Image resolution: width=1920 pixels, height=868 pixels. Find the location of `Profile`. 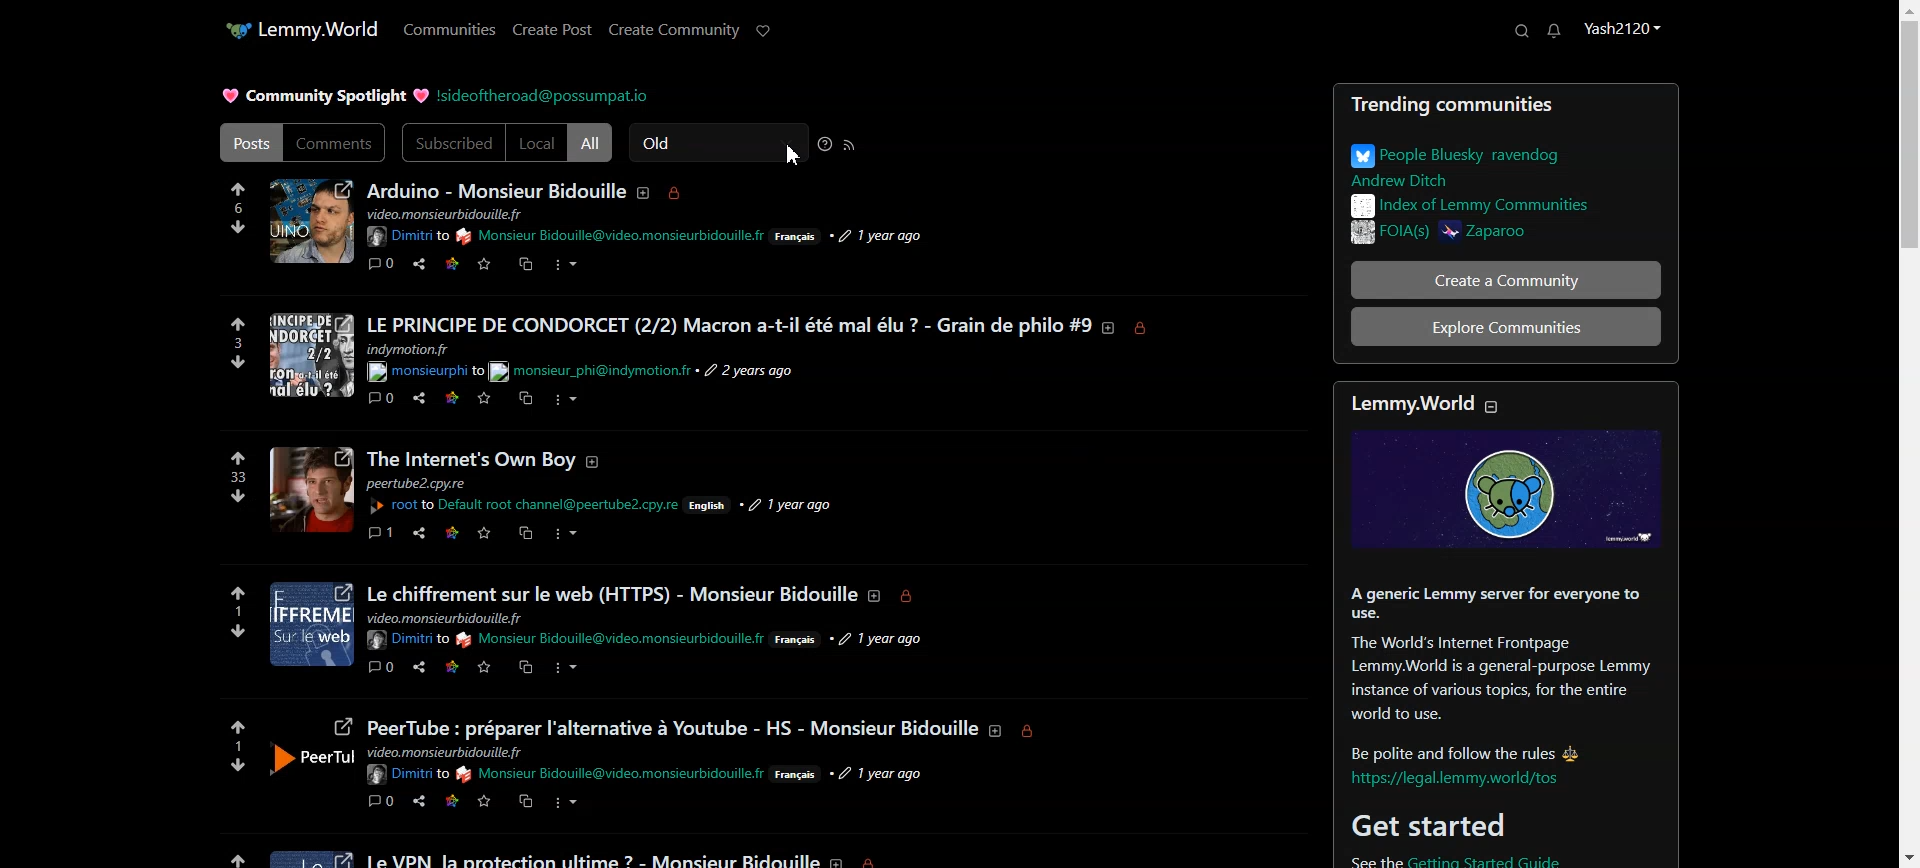

Profile is located at coordinates (1623, 30).